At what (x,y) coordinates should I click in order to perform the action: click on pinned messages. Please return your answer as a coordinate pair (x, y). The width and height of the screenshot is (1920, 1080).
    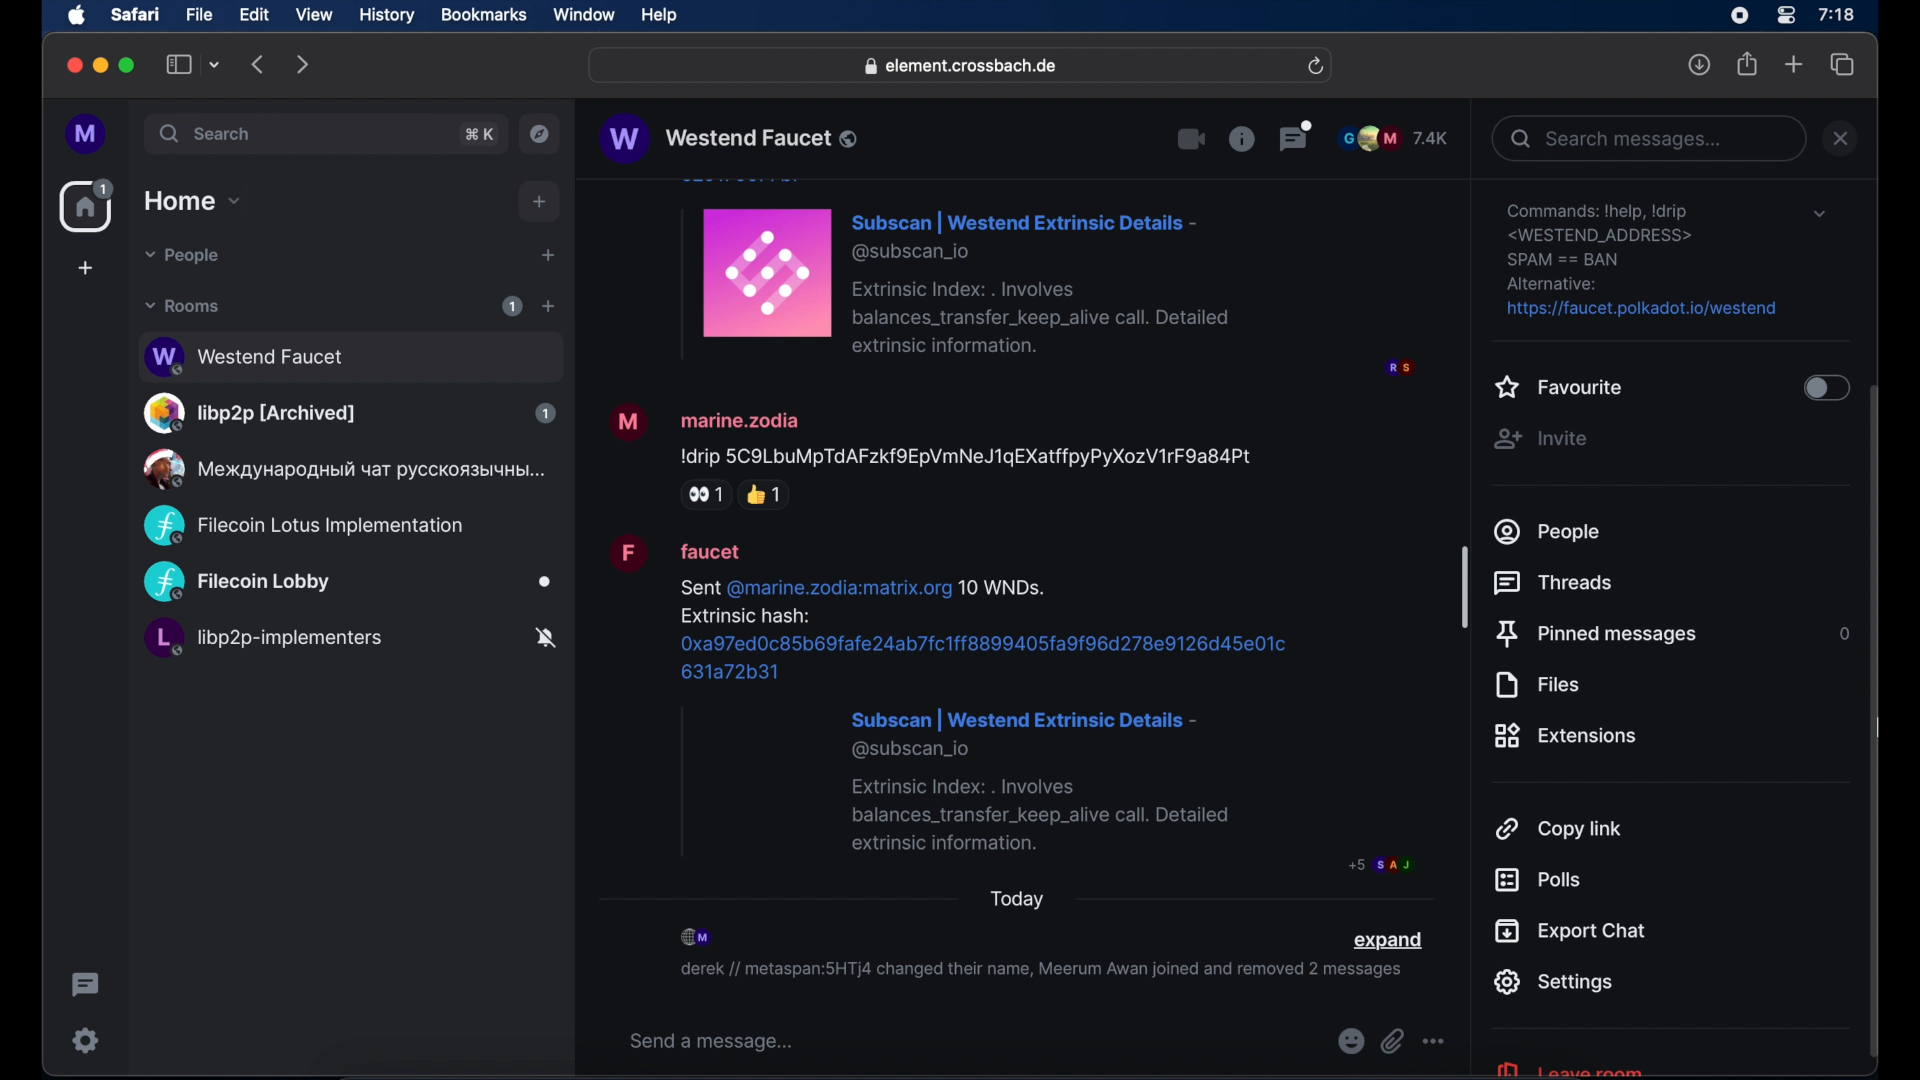
    Looking at the image, I should click on (1596, 635).